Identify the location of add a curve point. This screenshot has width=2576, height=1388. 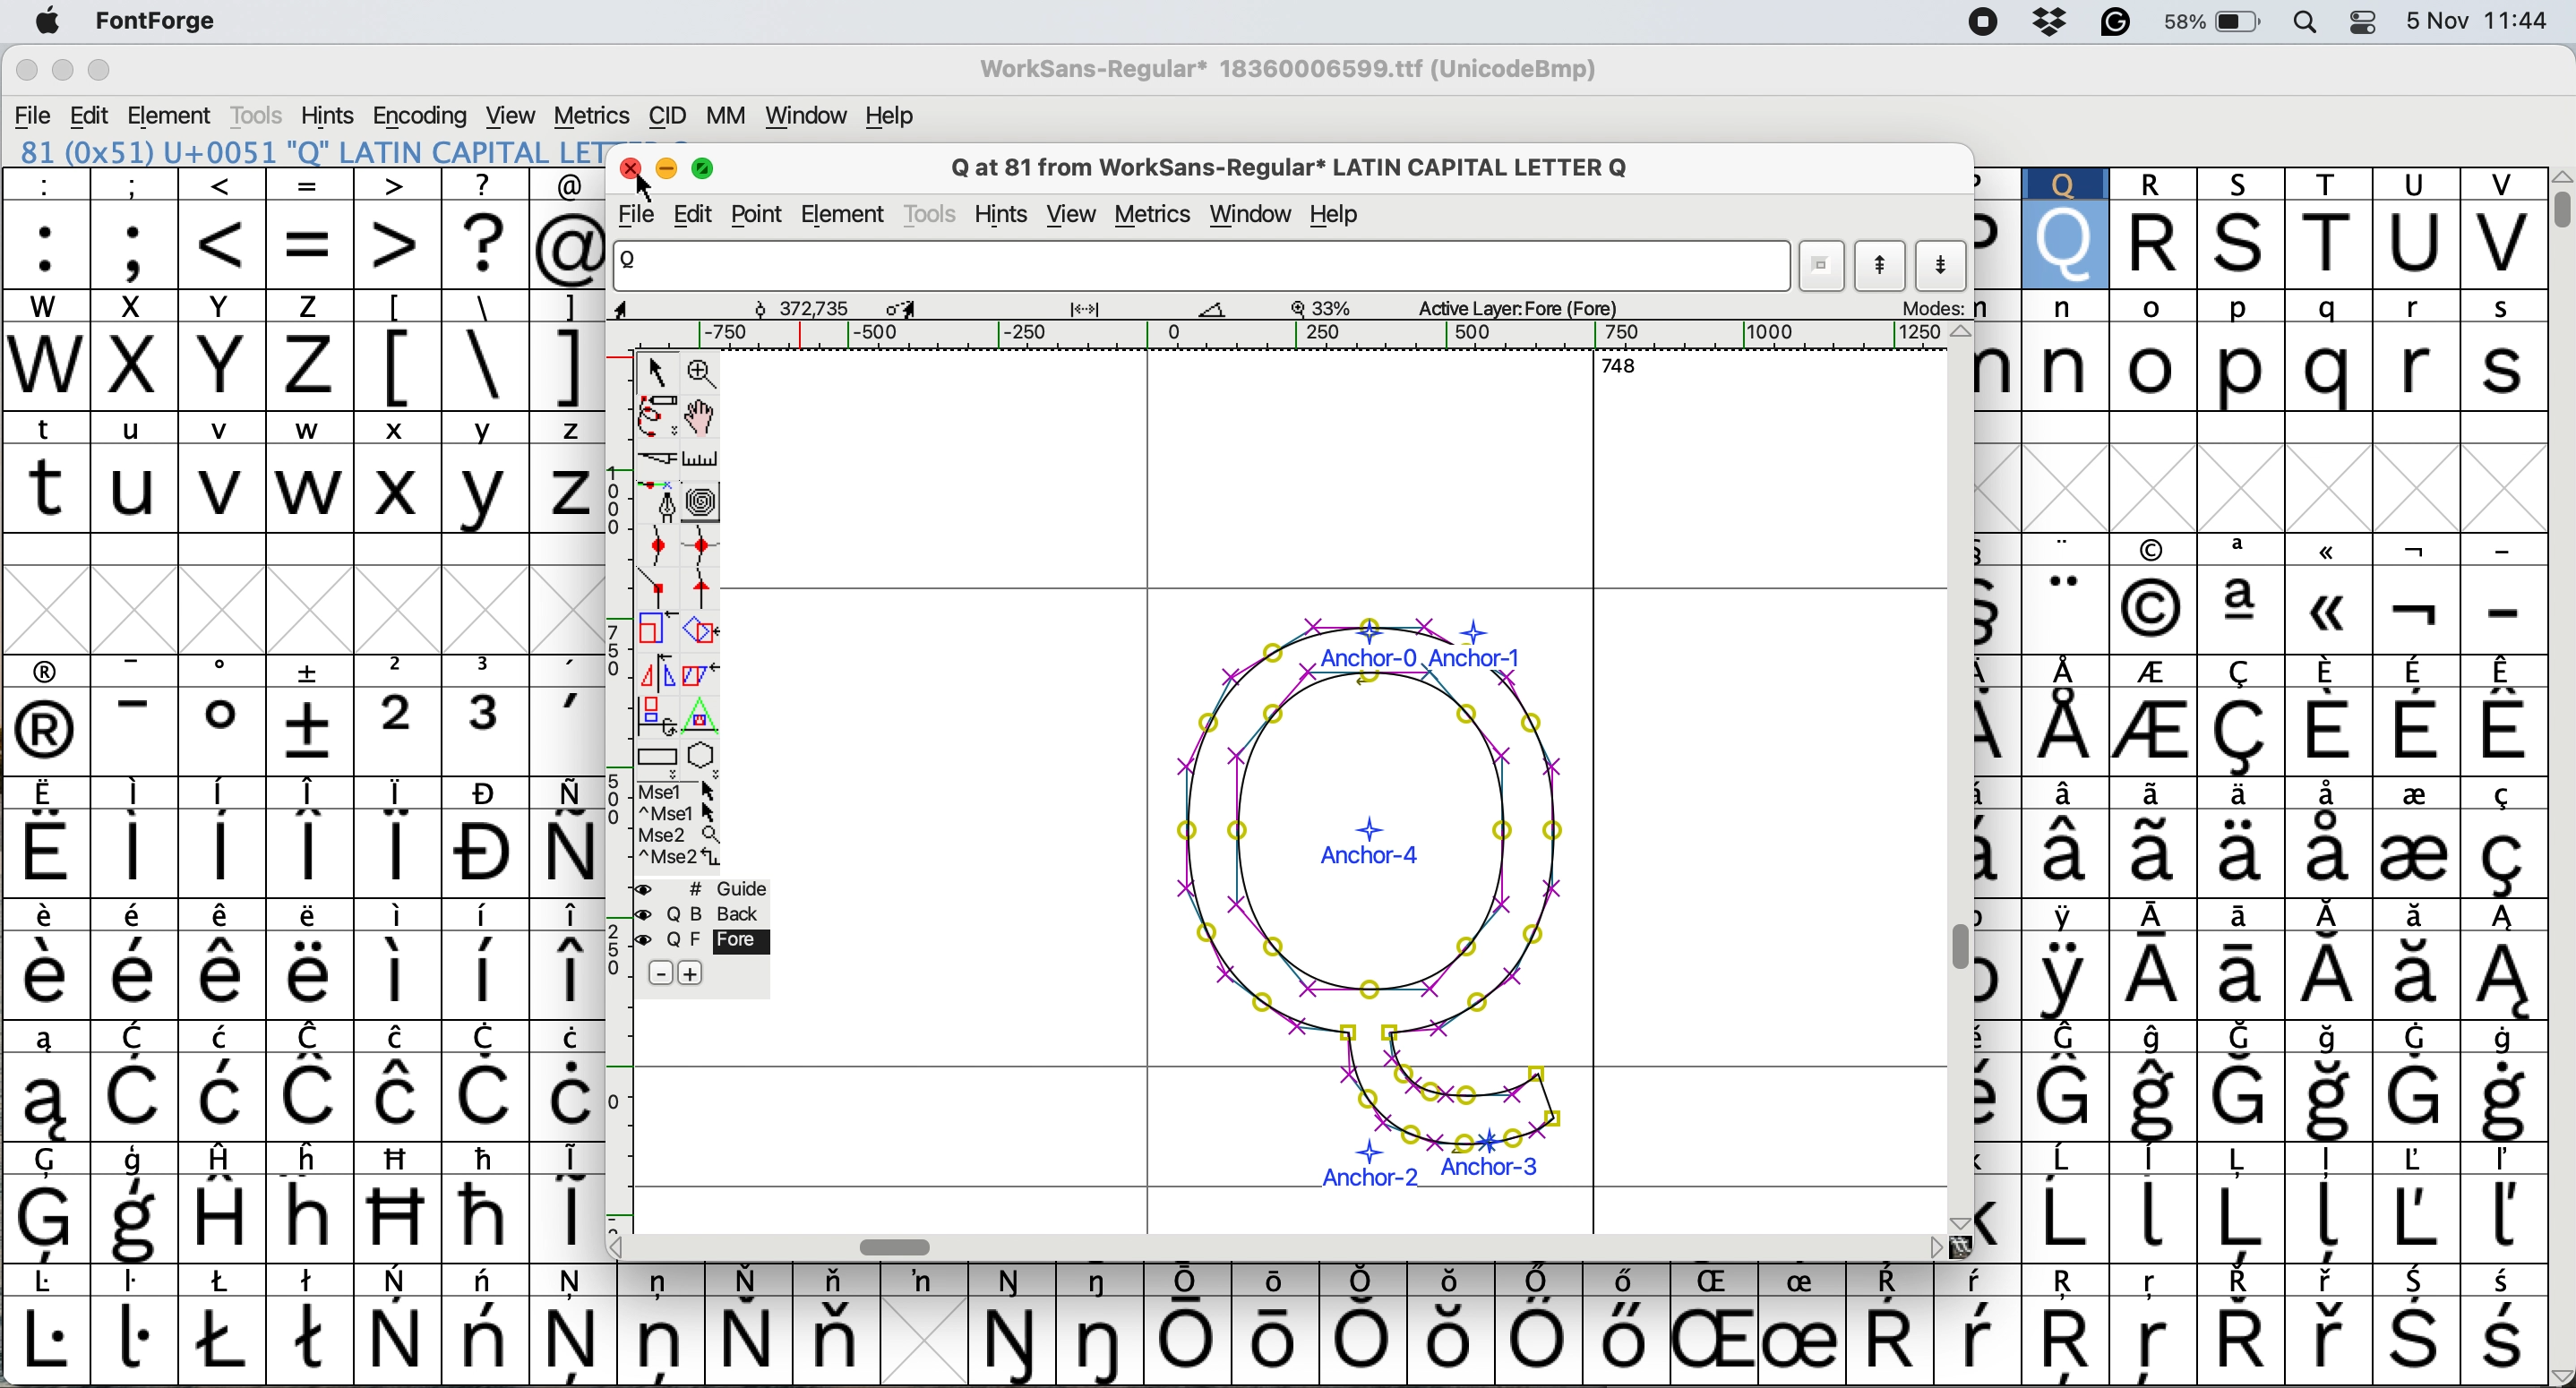
(654, 545).